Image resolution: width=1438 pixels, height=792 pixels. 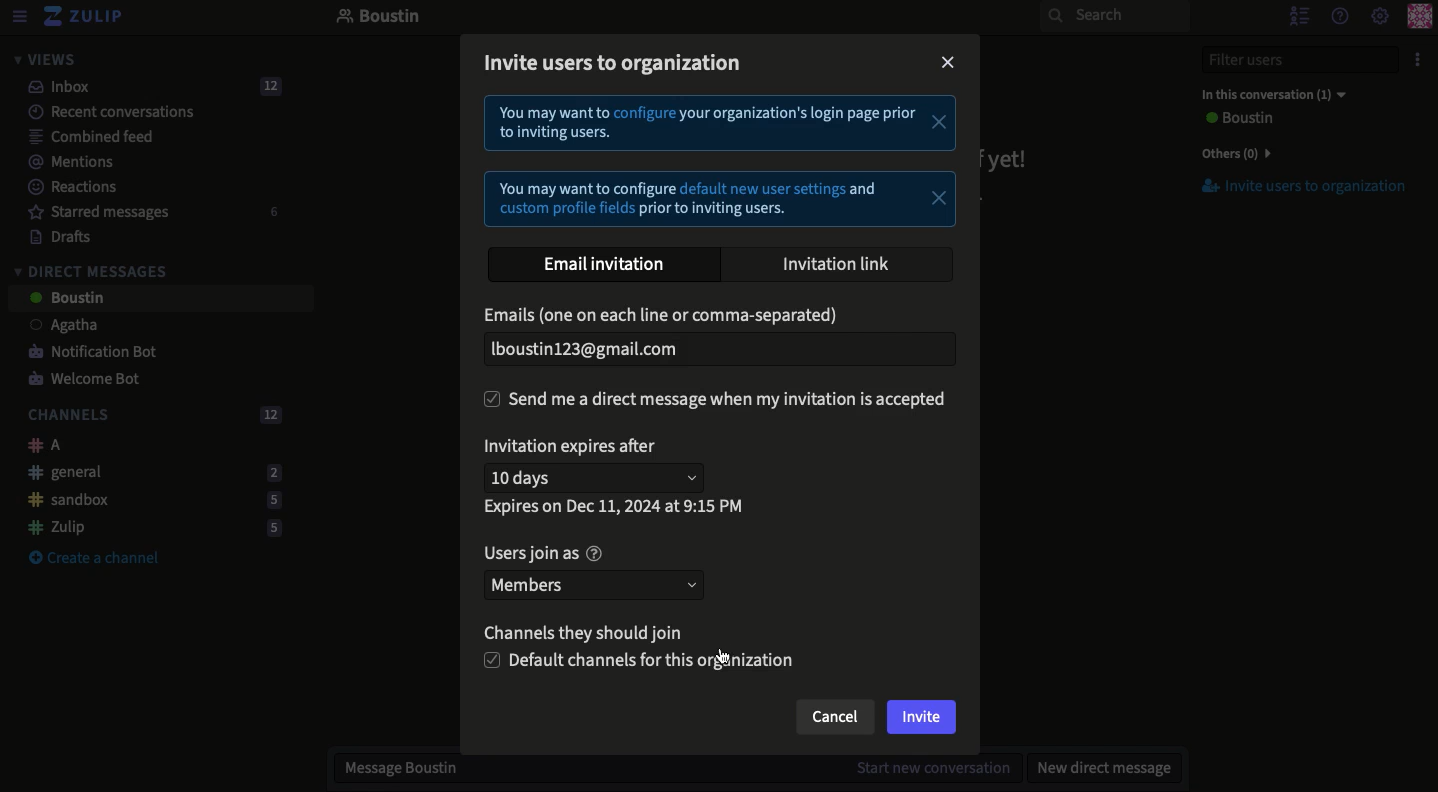 I want to click on Starred messages, so click(x=150, y=212).